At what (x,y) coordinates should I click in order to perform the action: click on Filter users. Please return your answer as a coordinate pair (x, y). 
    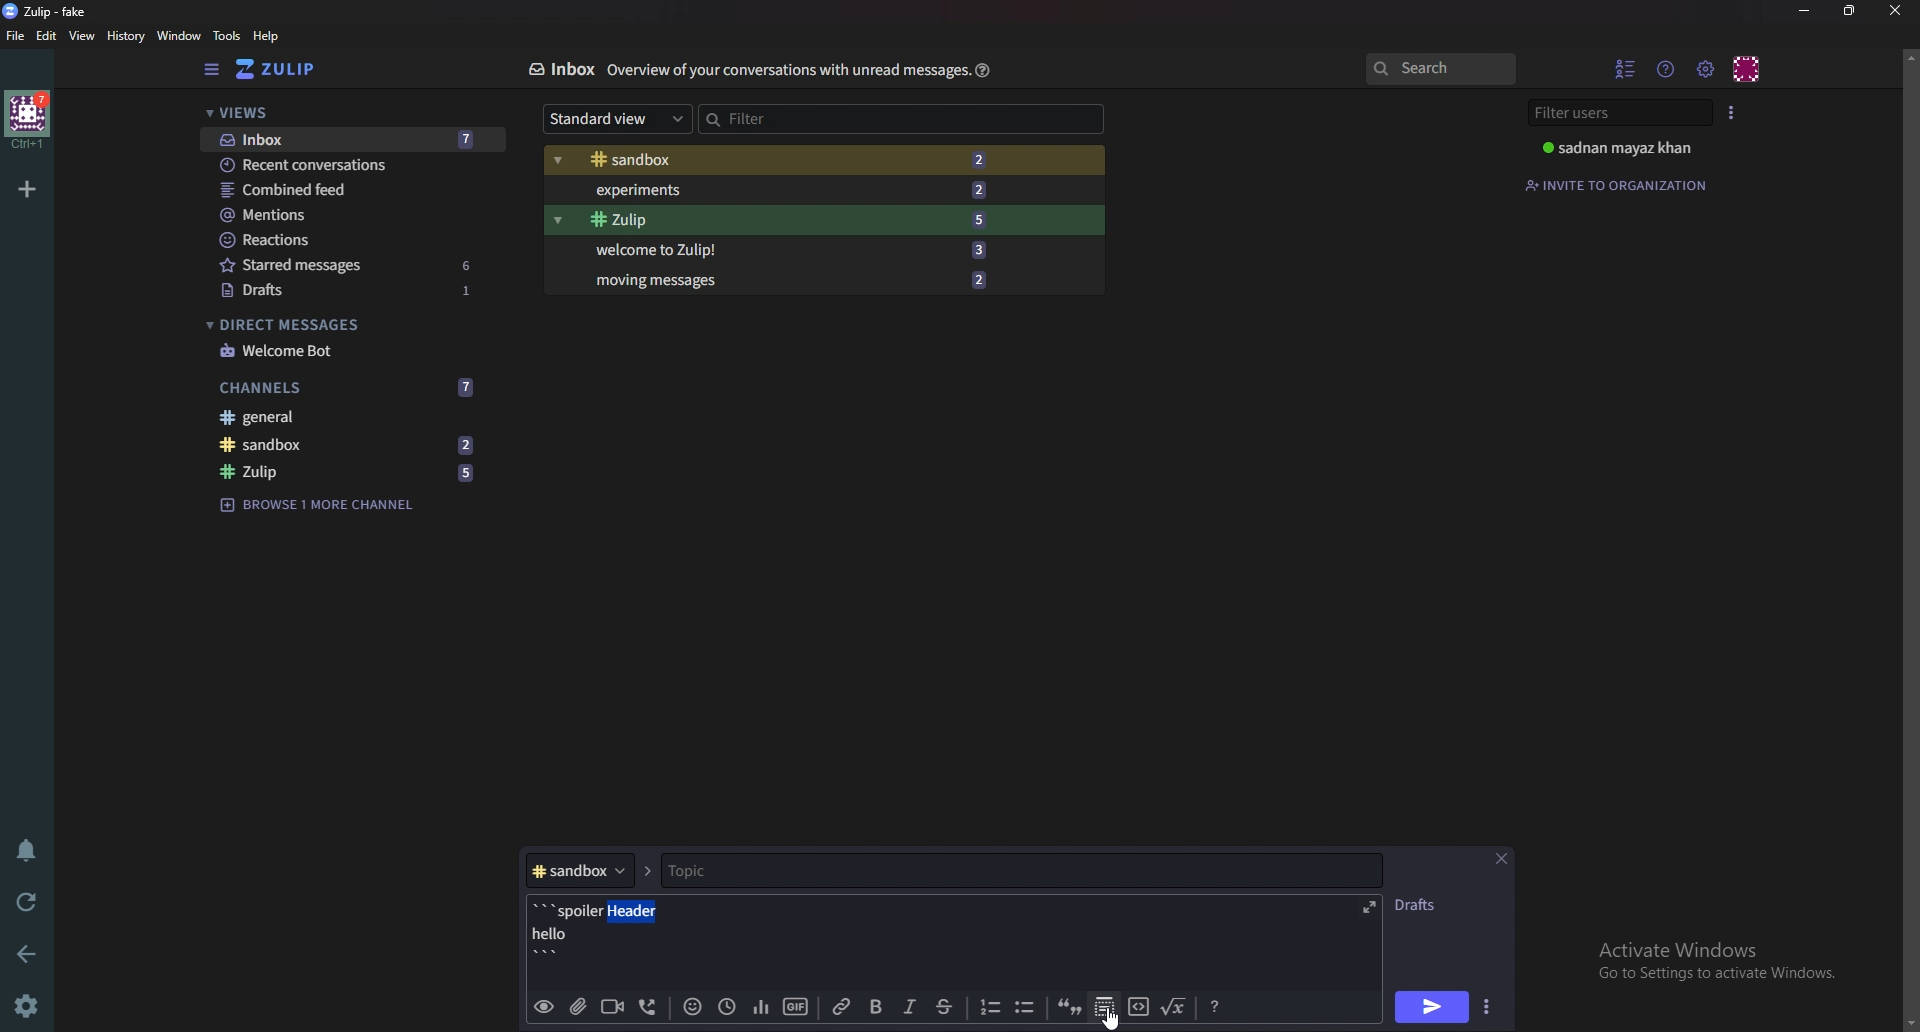
    Looking at the image, I should click on (1624, 113).